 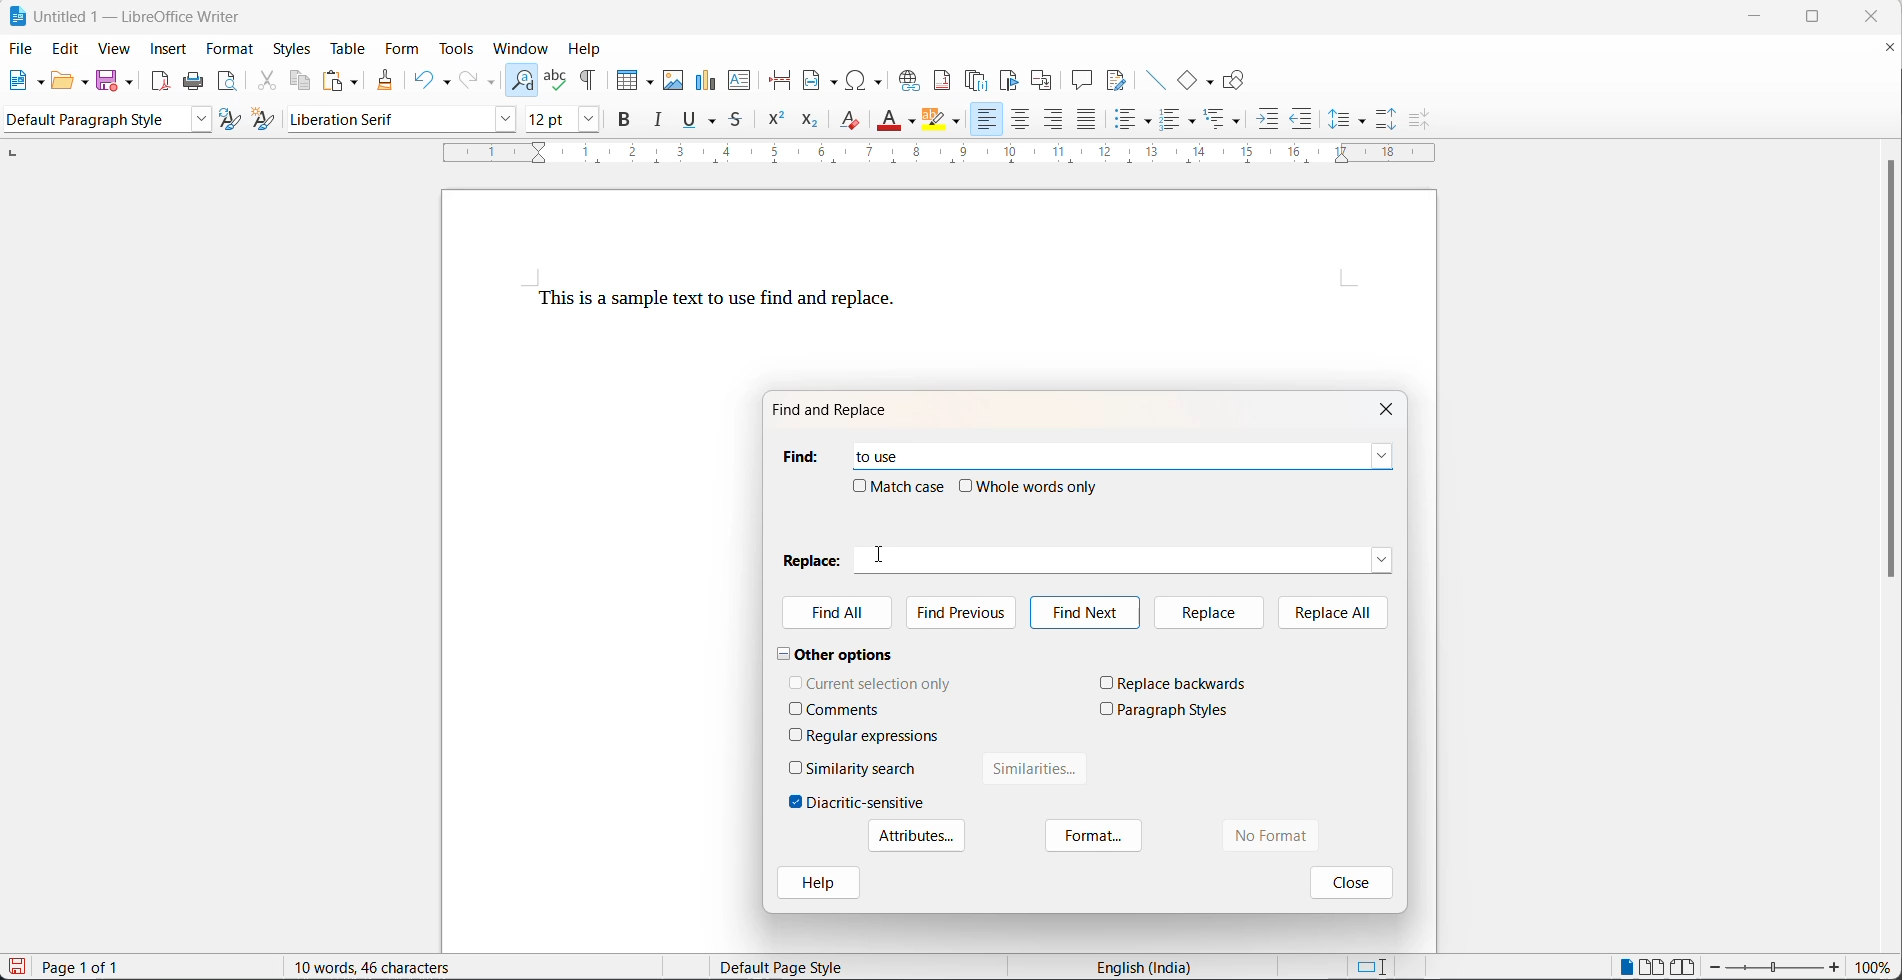 What do you see at coordinates (911, 80) in the screenshot?
I see `insert hyperlink` at bounding box center [911, 80].